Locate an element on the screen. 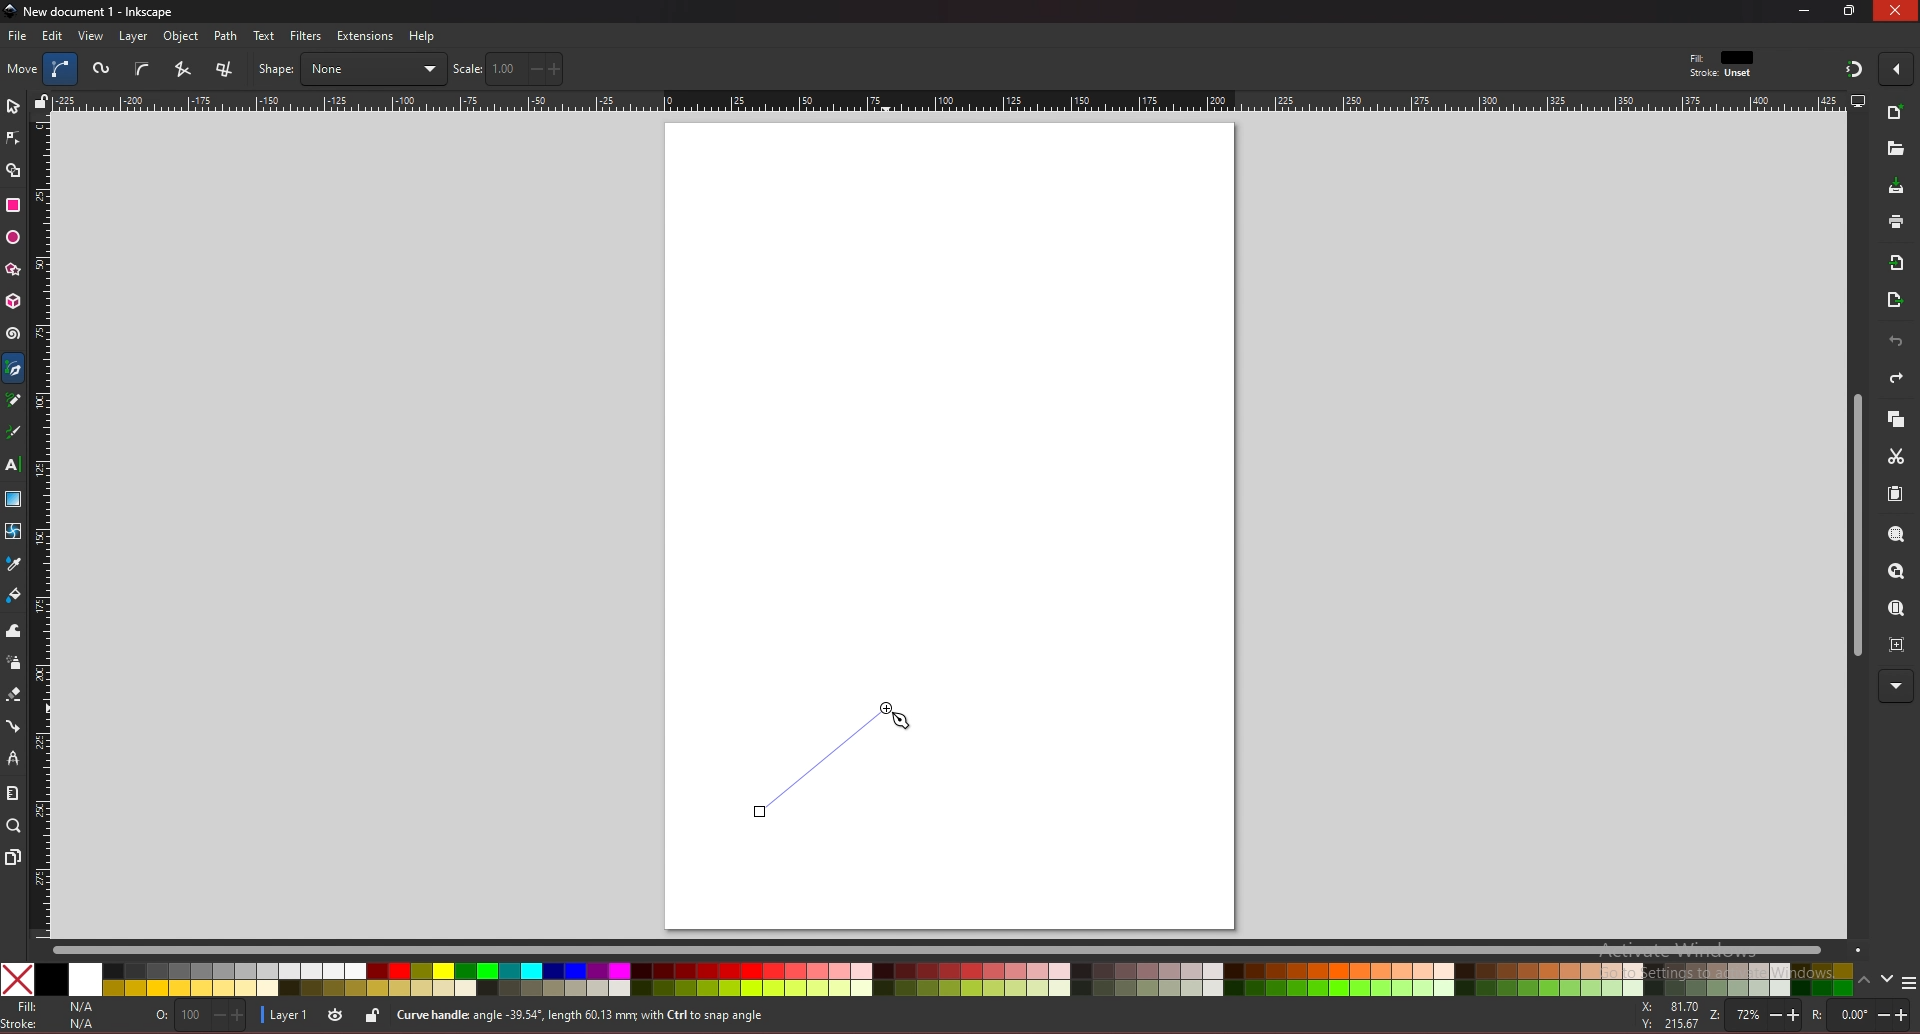  bezier curve is located at coordinates (63, 69).